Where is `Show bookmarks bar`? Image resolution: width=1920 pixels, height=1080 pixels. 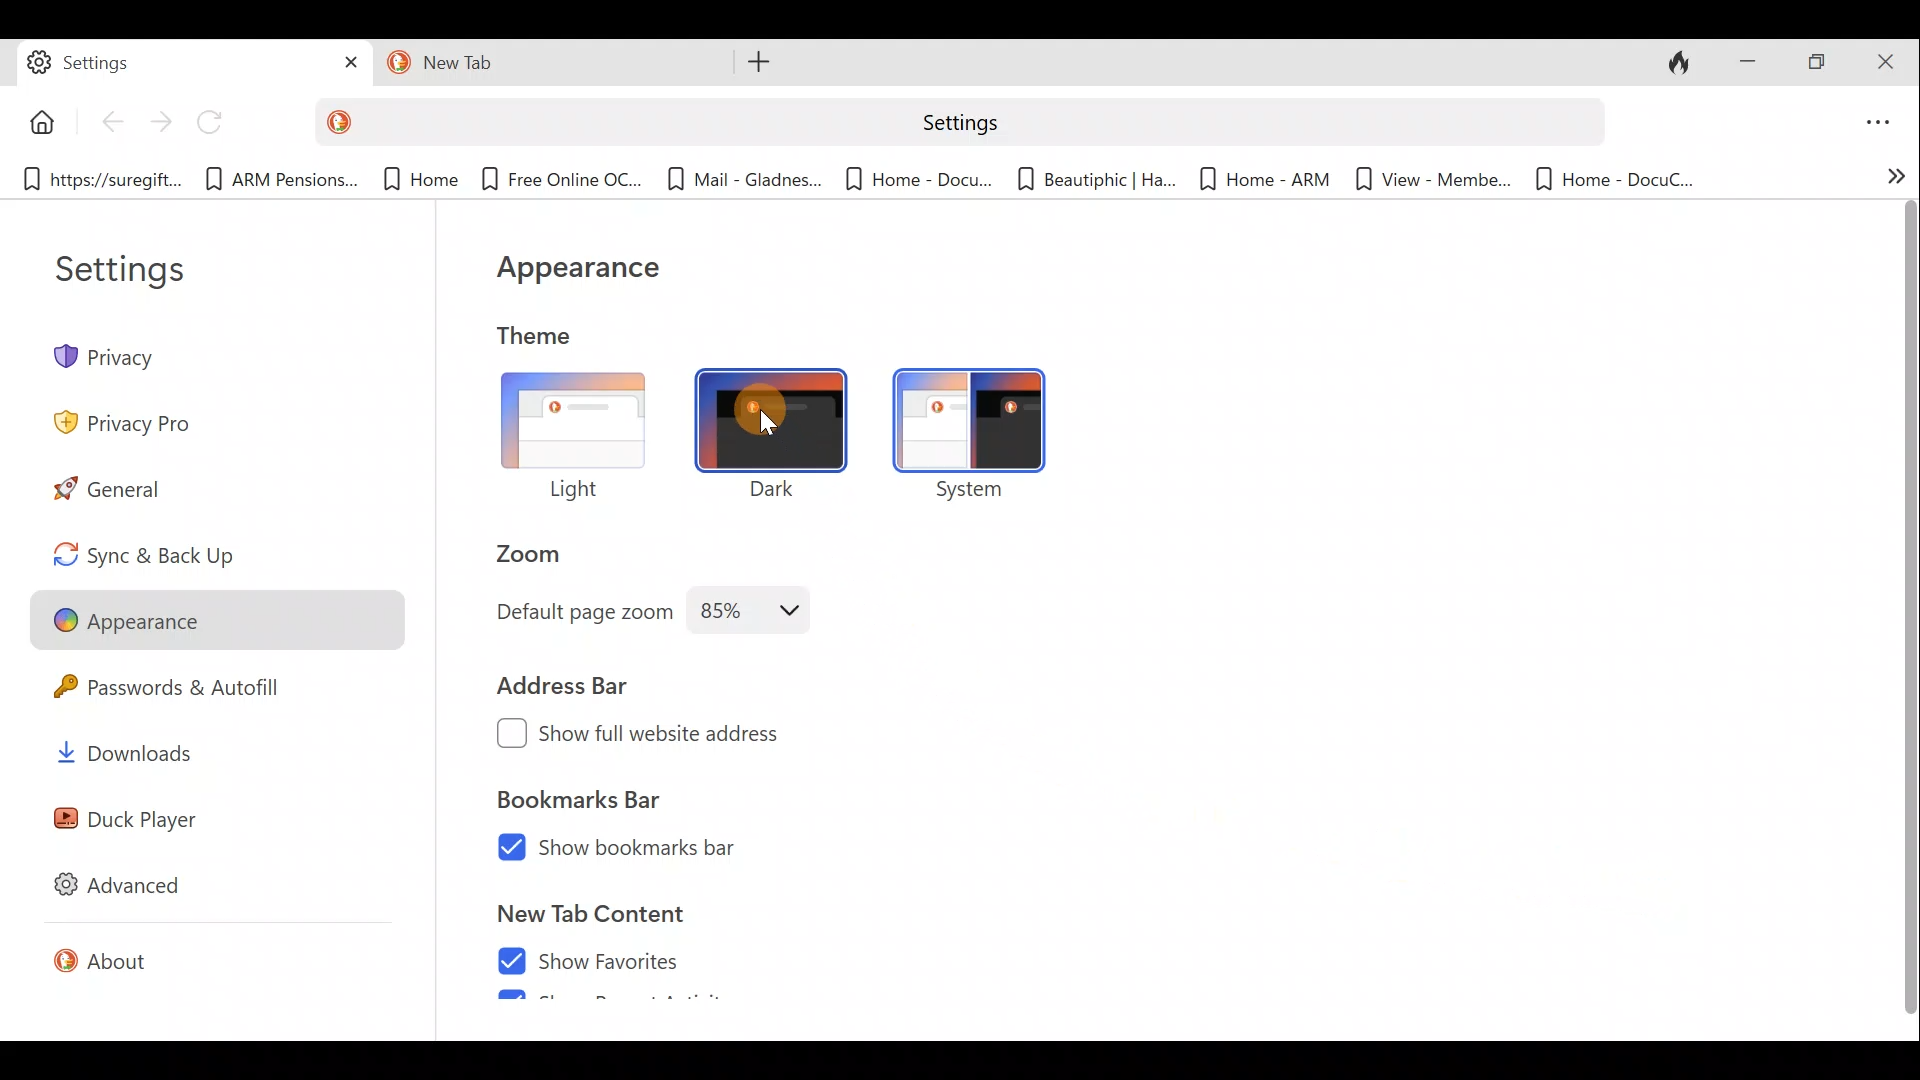 Show bookmarks bar is located at coordinates (637, 850).